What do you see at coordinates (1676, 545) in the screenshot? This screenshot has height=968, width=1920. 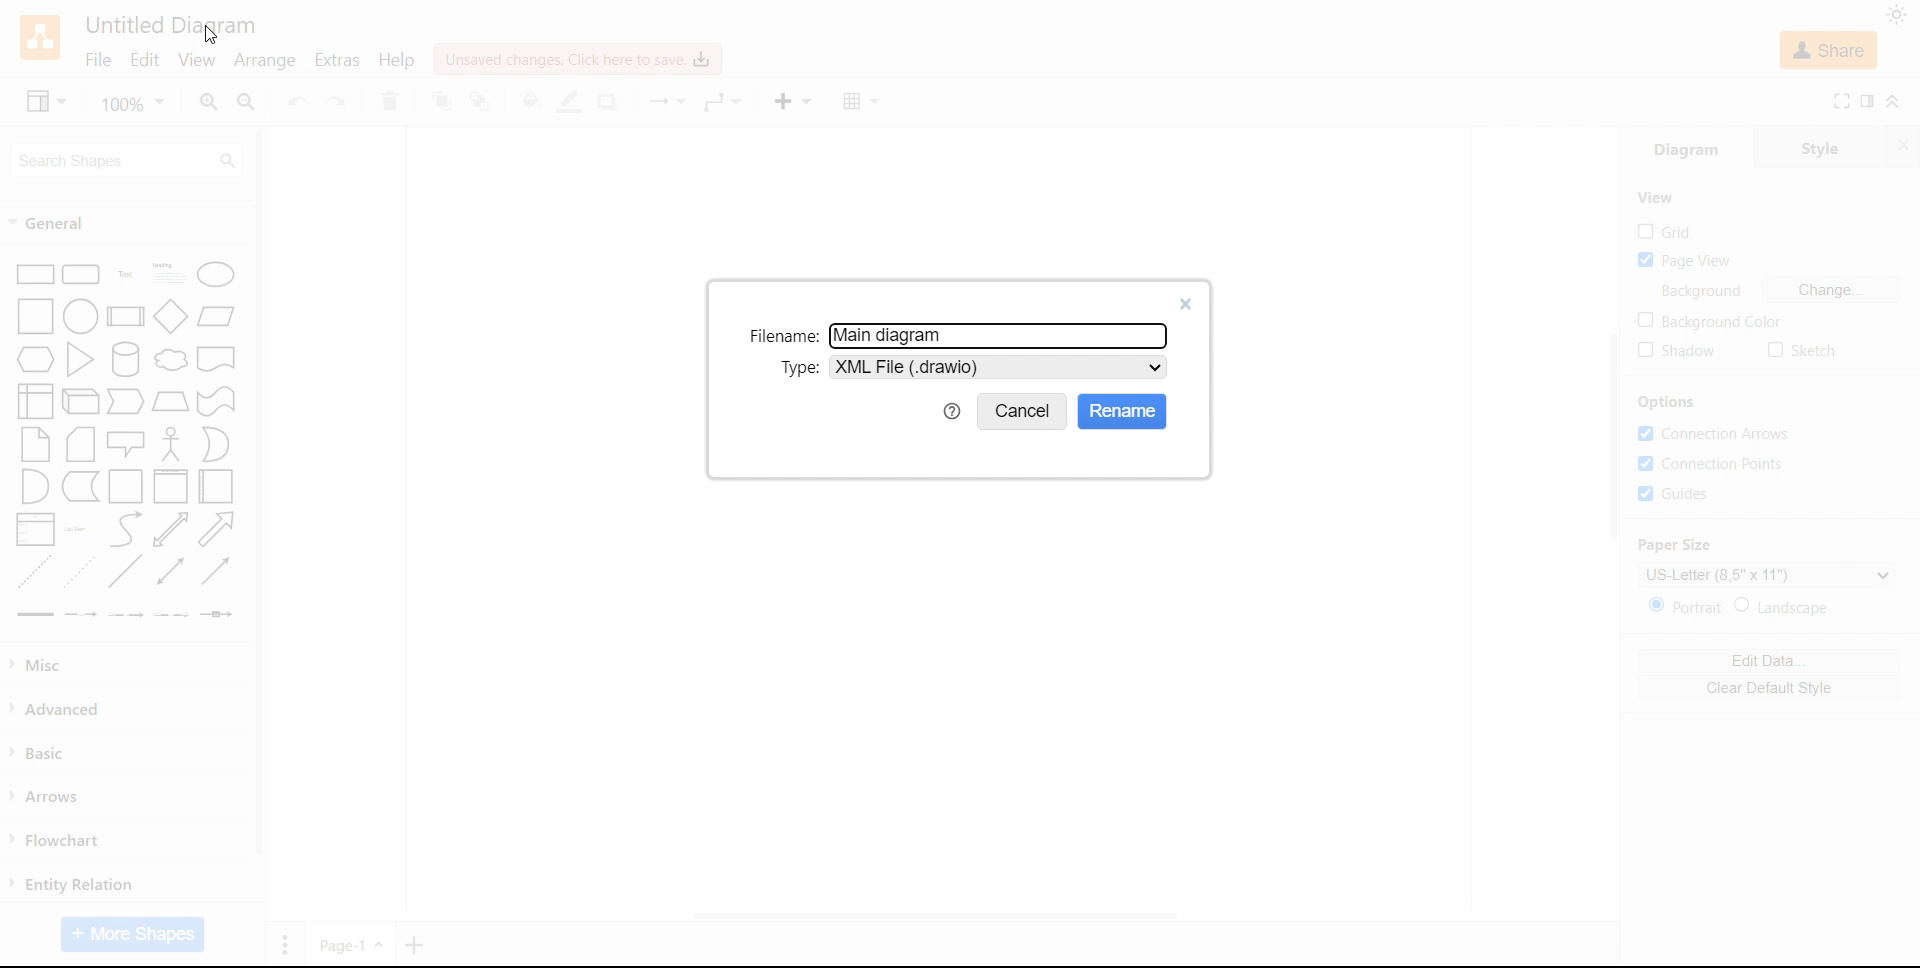 I see `Paper size ` at bounding box center [1676, 545].